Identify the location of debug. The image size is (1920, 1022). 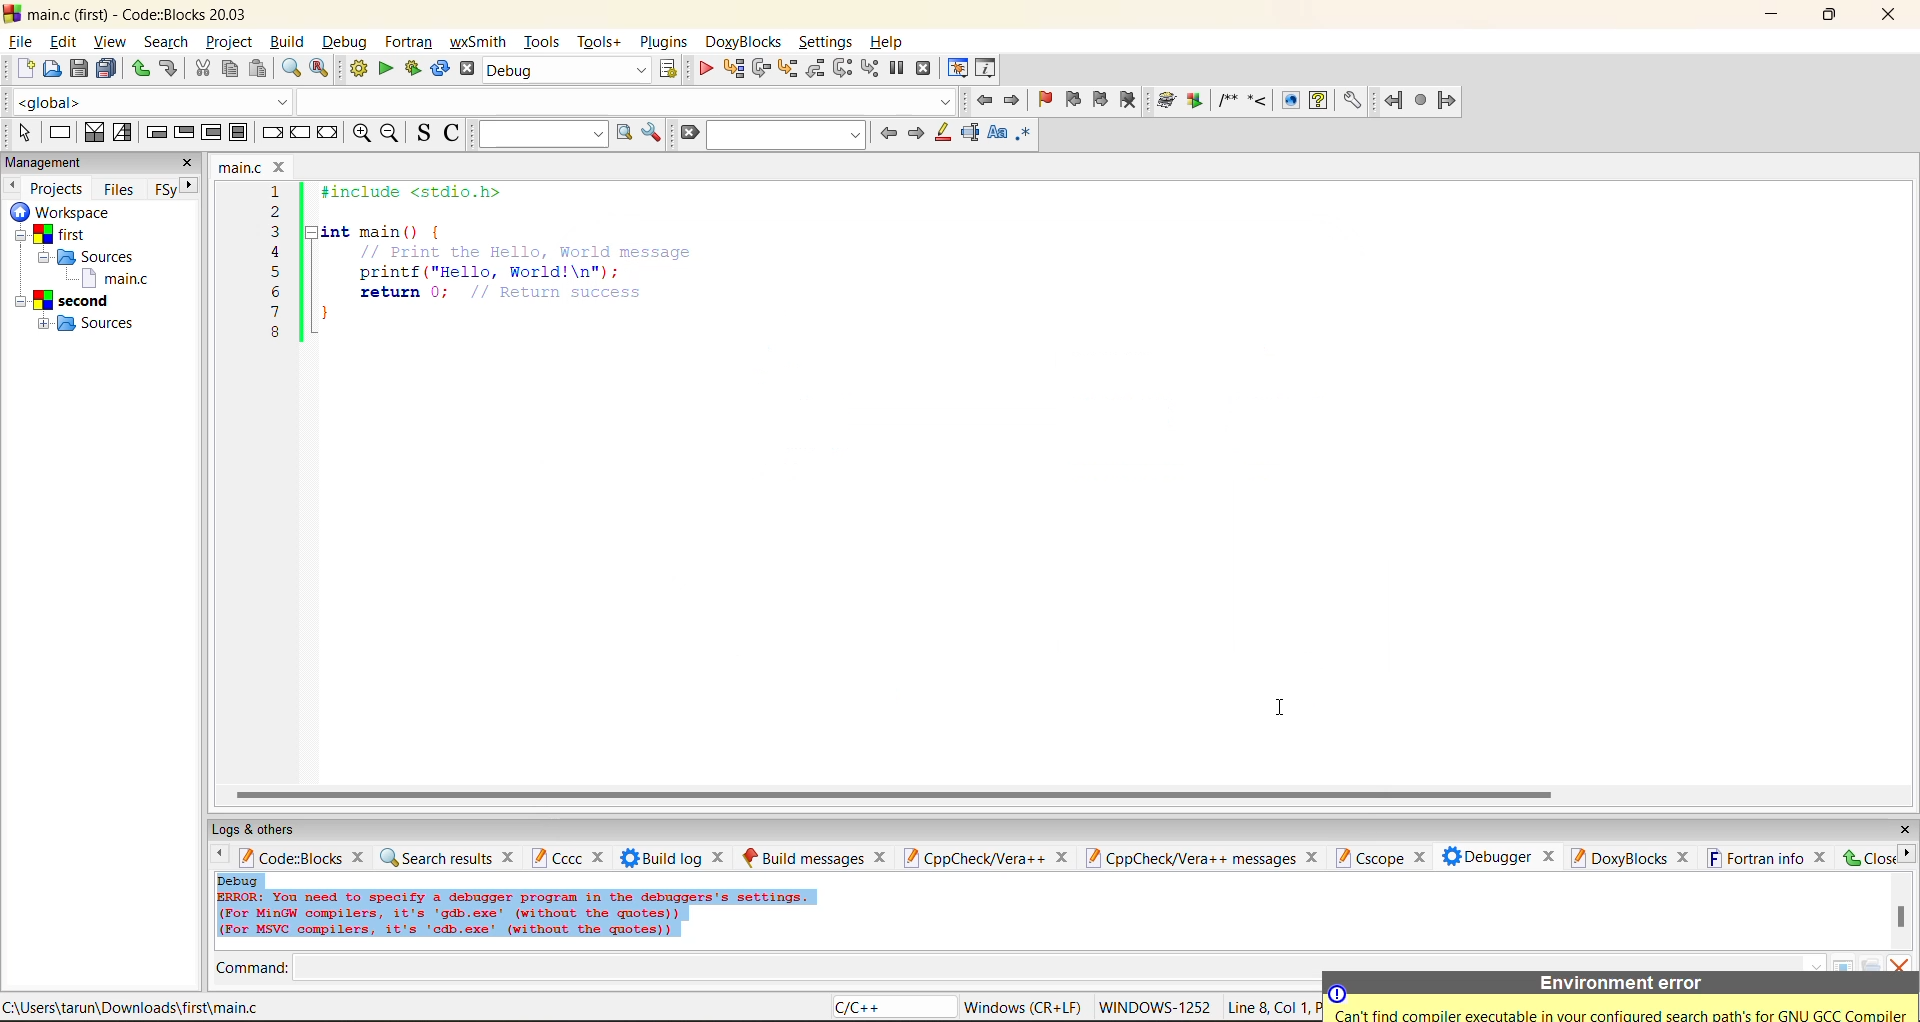
(239, 880).